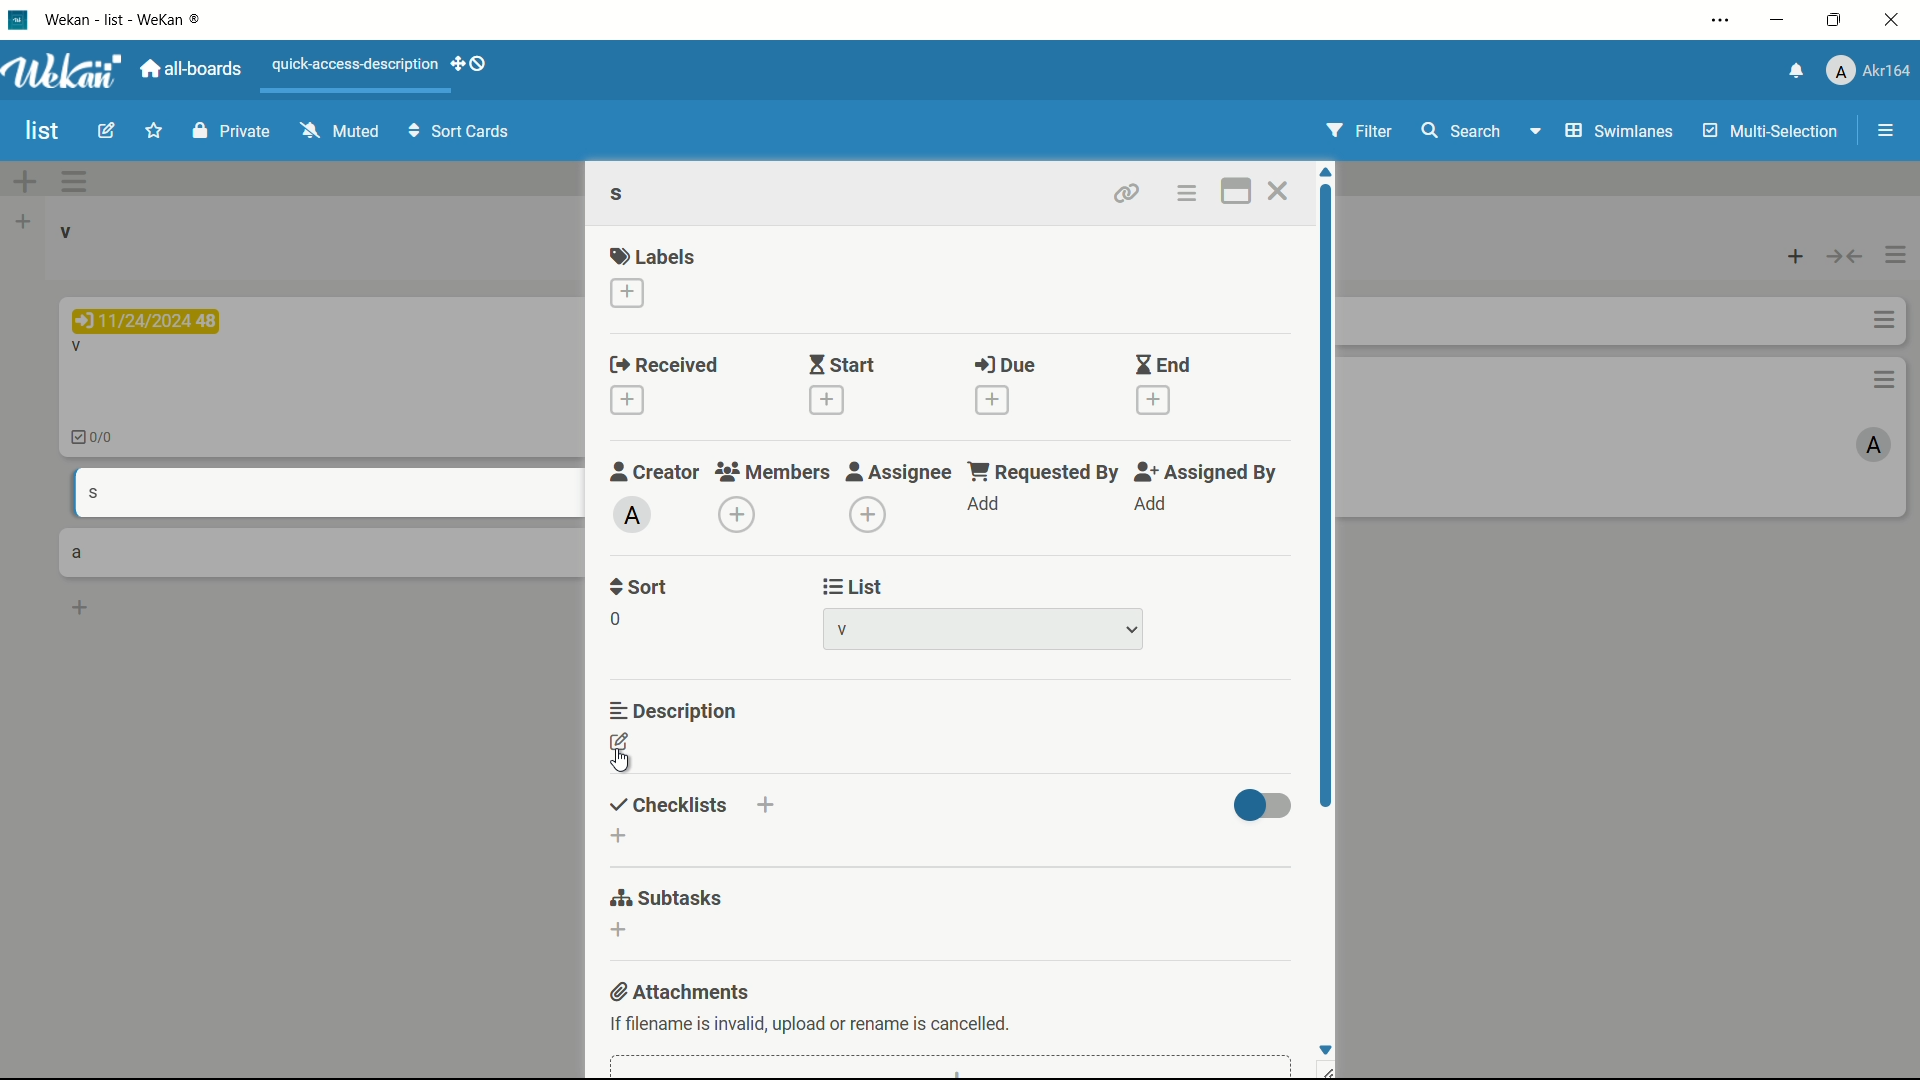  Describe the element at coordinates (1621, 132) in the screenshot. I see `swimlanes` at that location.